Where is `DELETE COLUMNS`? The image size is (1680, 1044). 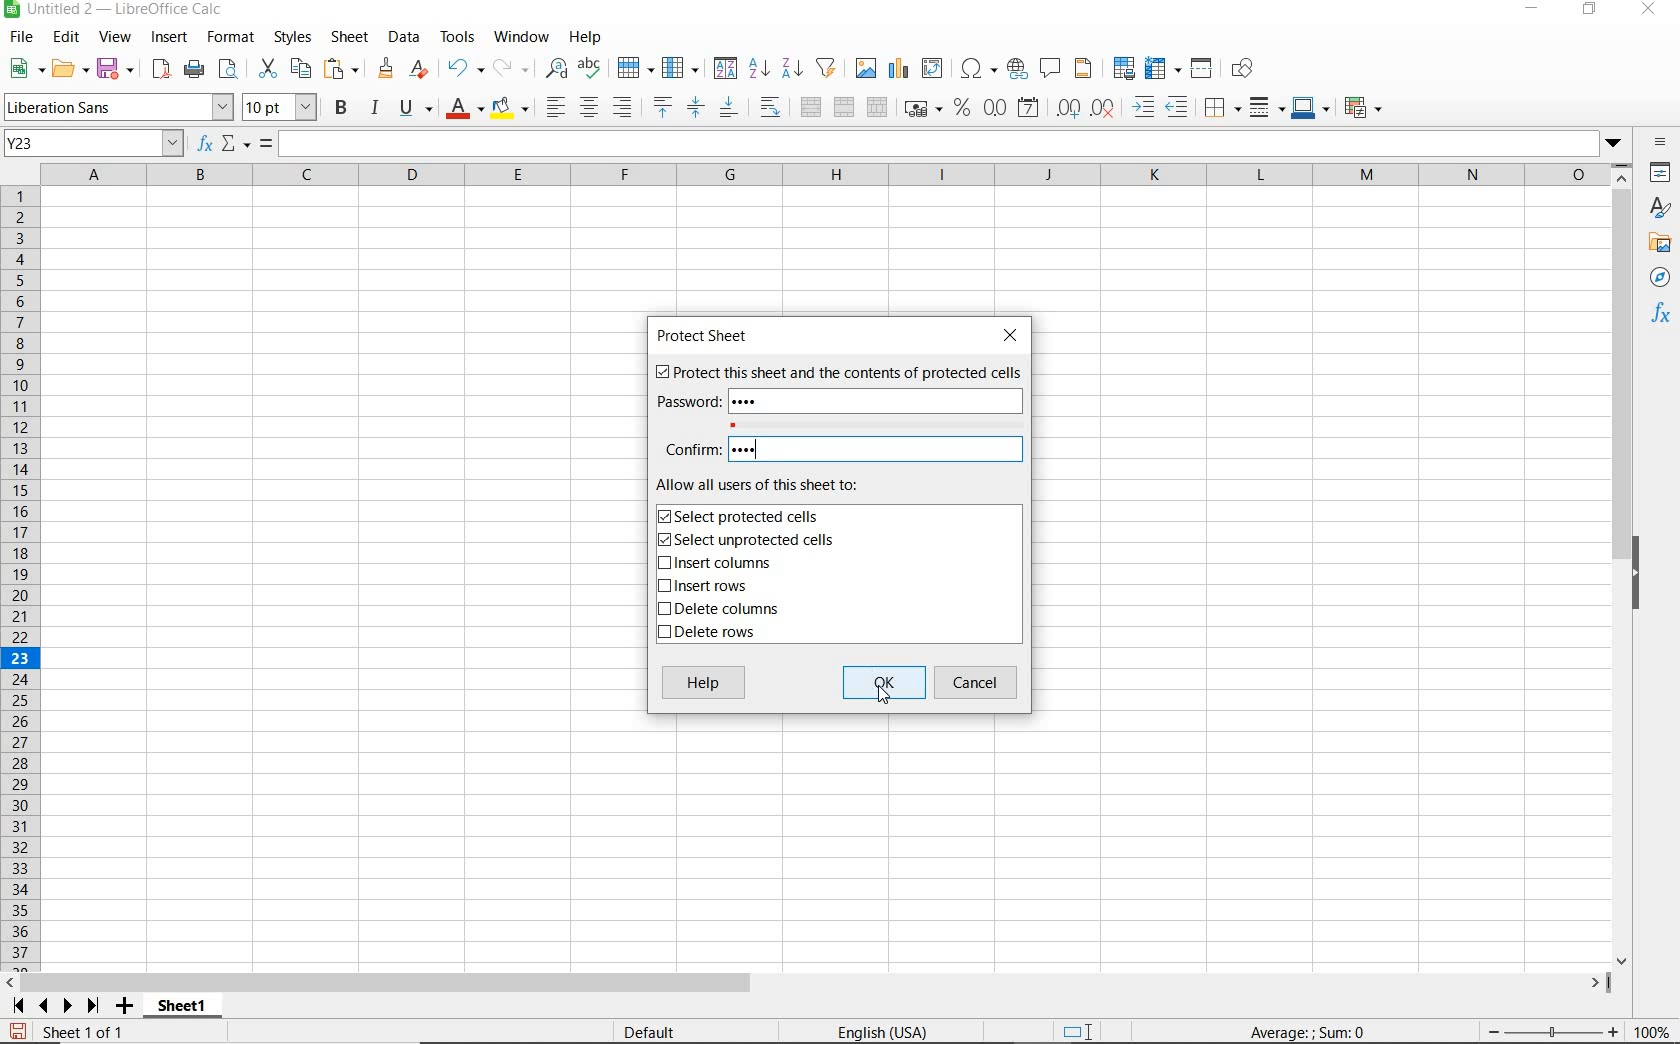
DELETE COLUMNS is located at coordinates (727, 611).